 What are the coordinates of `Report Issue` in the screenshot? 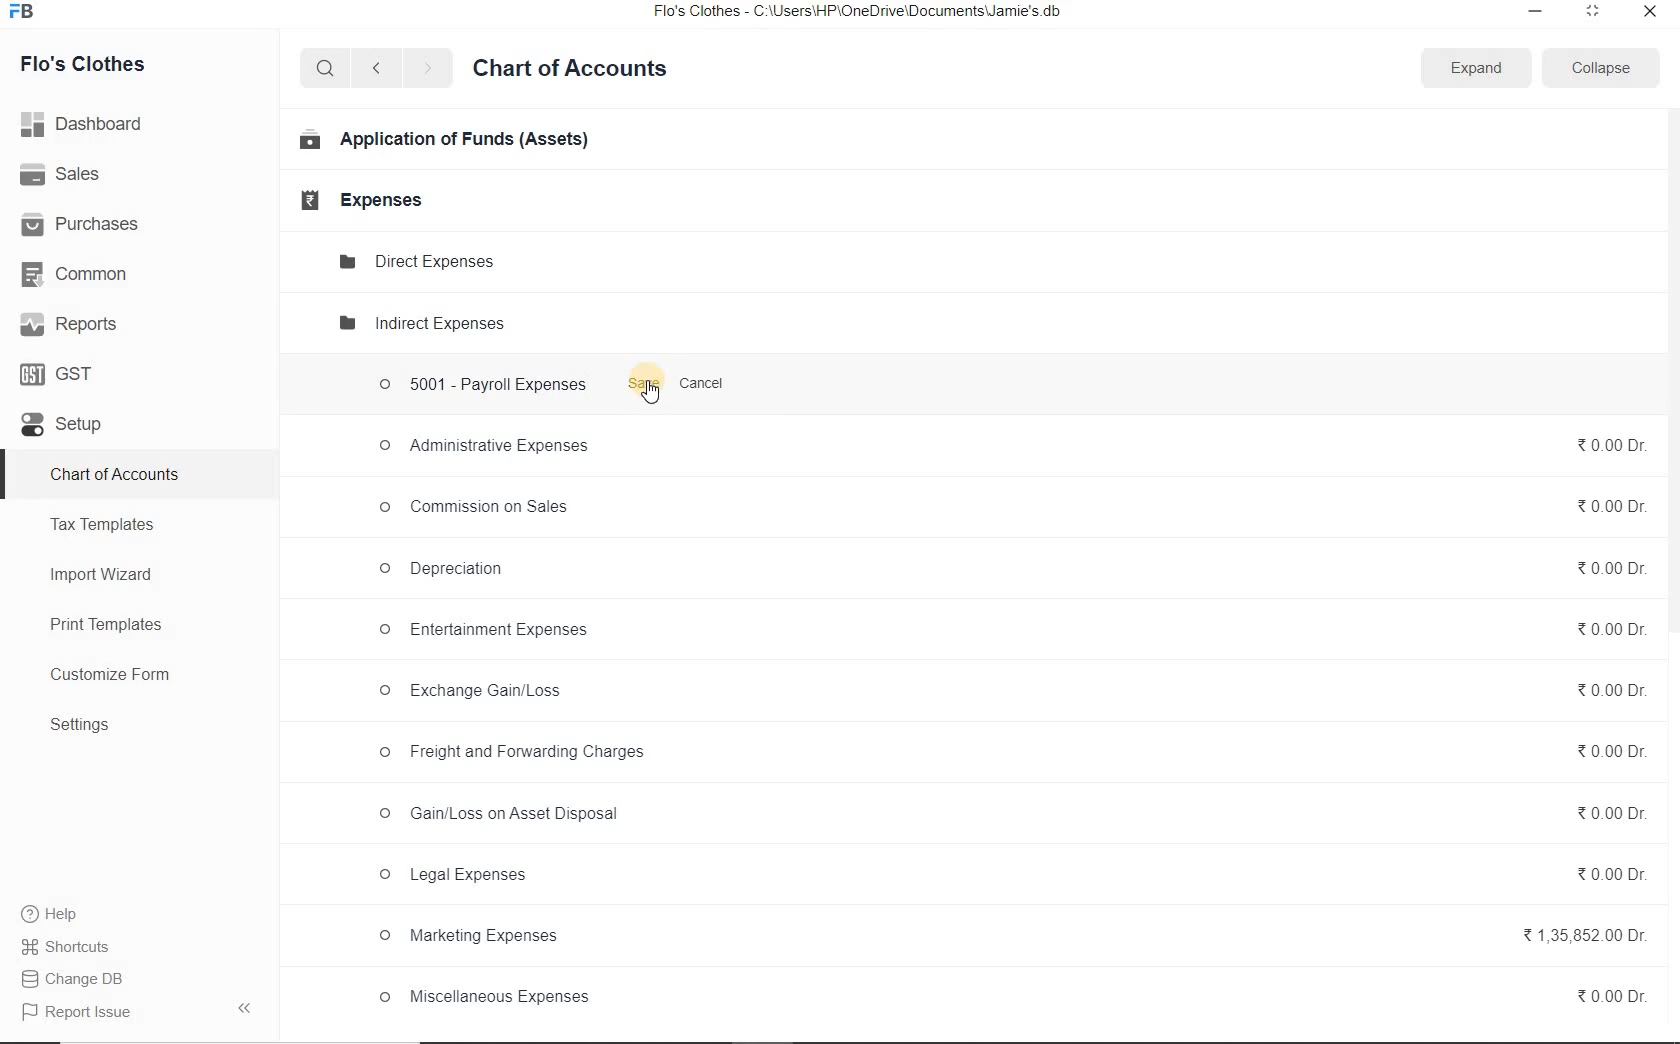 It's located at (72, 1013).